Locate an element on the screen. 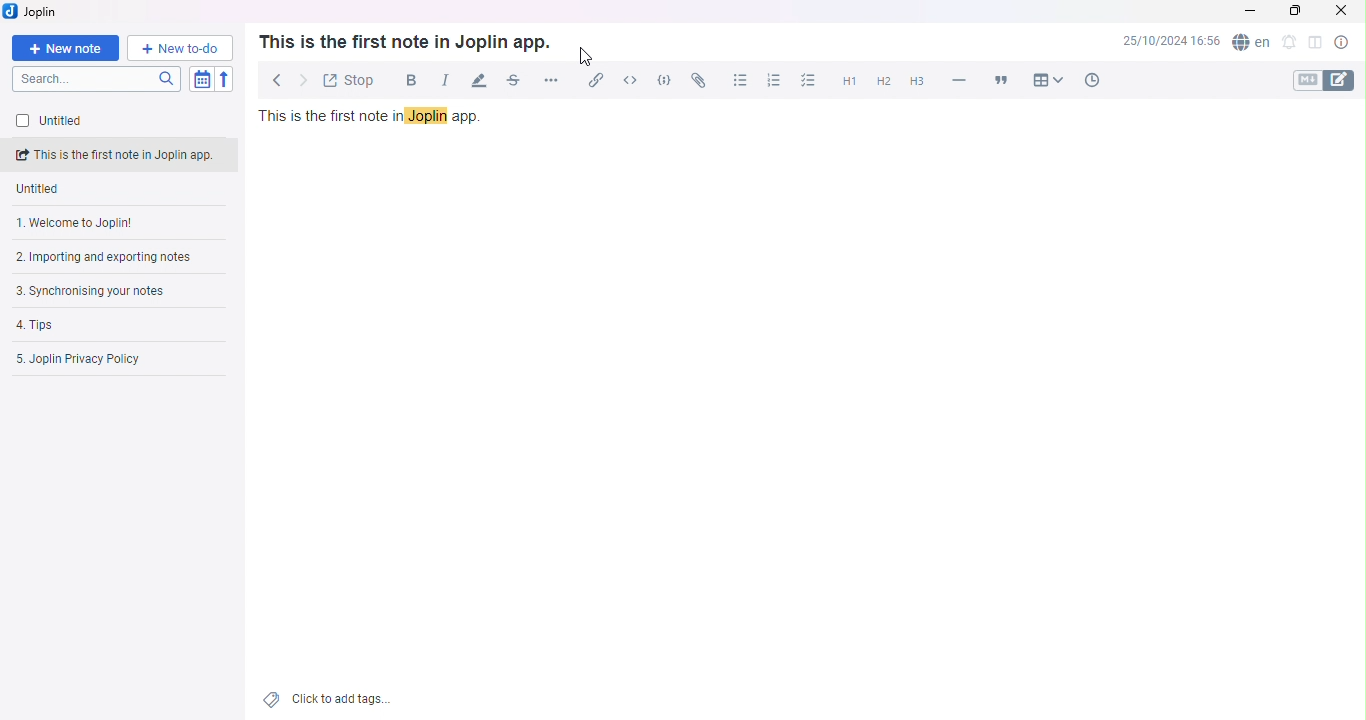  Date and Time is located at coordinates (1170, 44).